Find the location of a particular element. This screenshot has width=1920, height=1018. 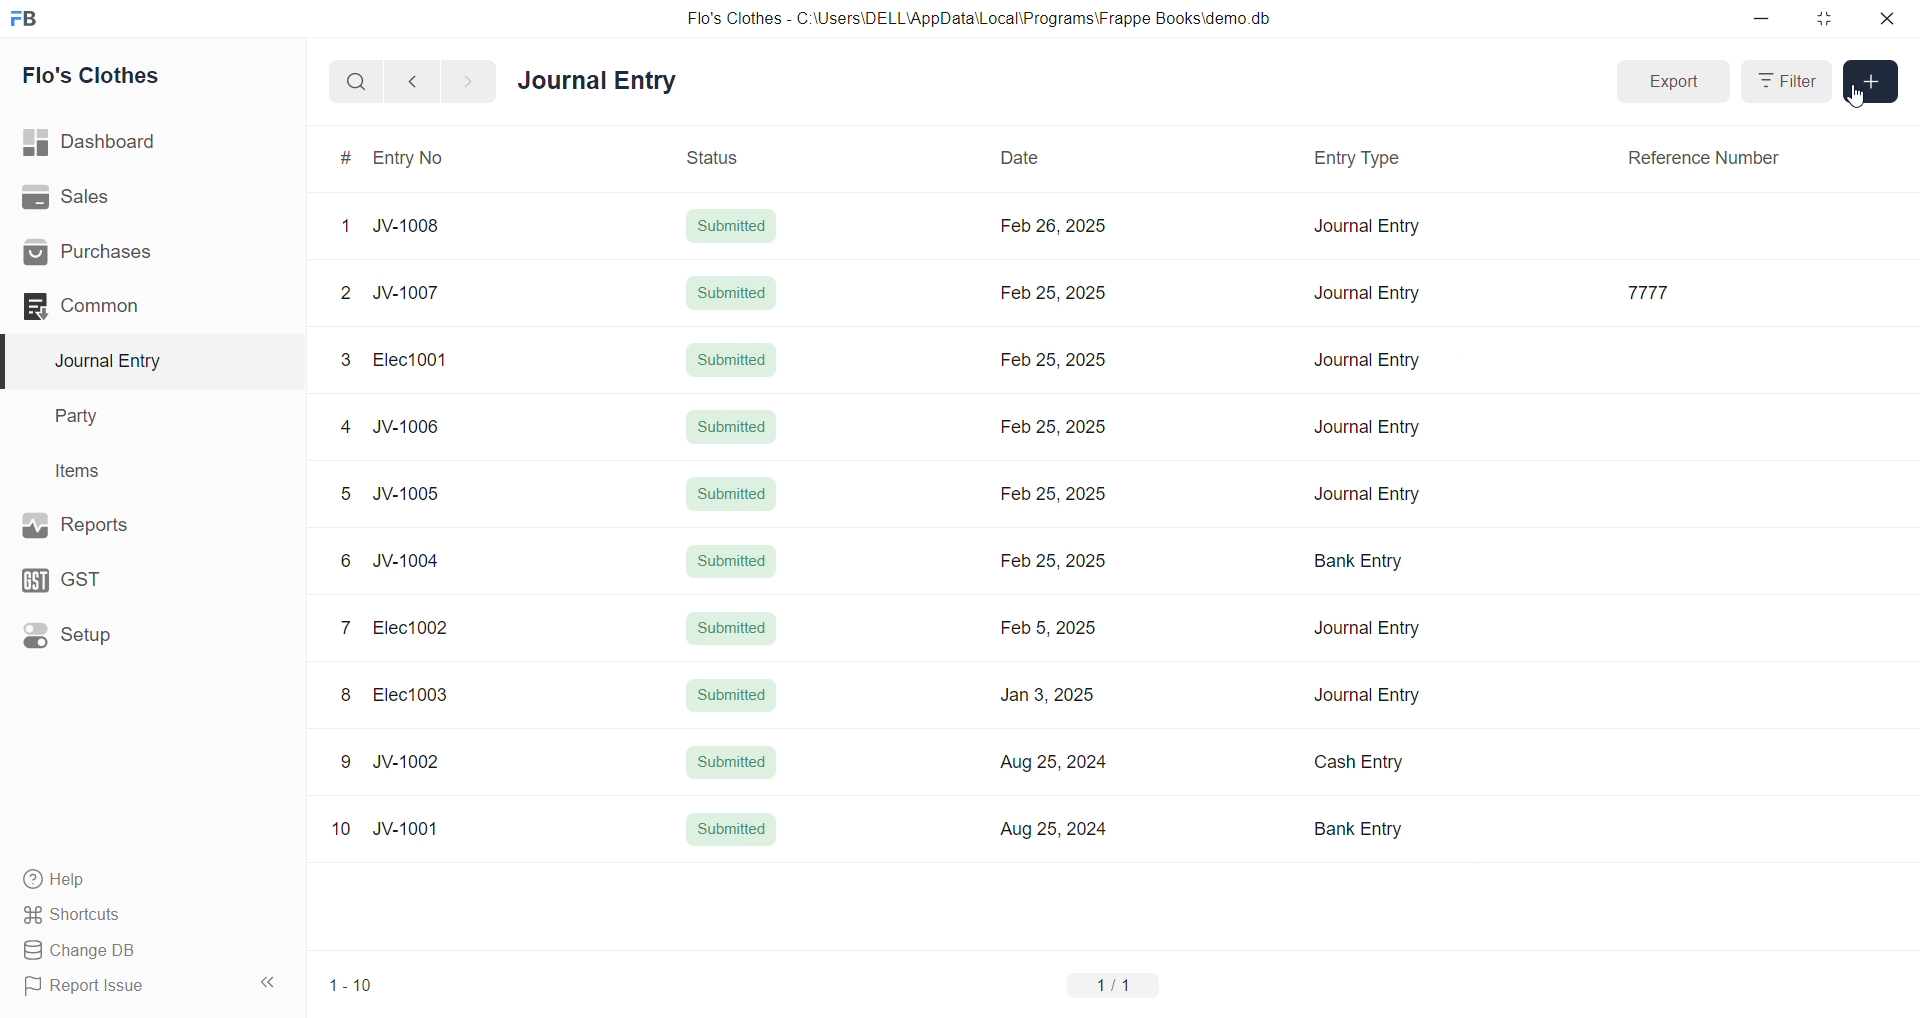

Journal Entry is located at coordinates (1362, 627).